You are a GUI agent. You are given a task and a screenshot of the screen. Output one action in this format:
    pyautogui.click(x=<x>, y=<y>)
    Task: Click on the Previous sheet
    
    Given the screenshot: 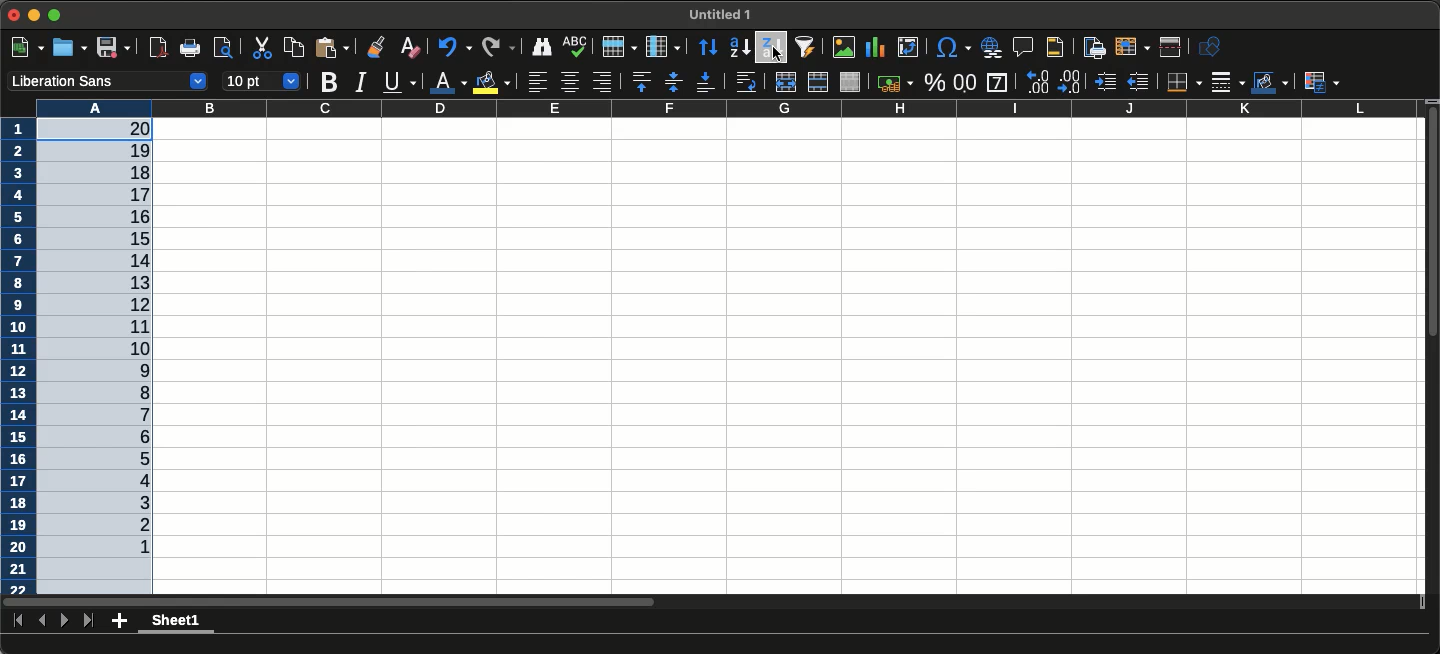 What is the action you would take?
    pyautogui.click(x=44, y=620)
    